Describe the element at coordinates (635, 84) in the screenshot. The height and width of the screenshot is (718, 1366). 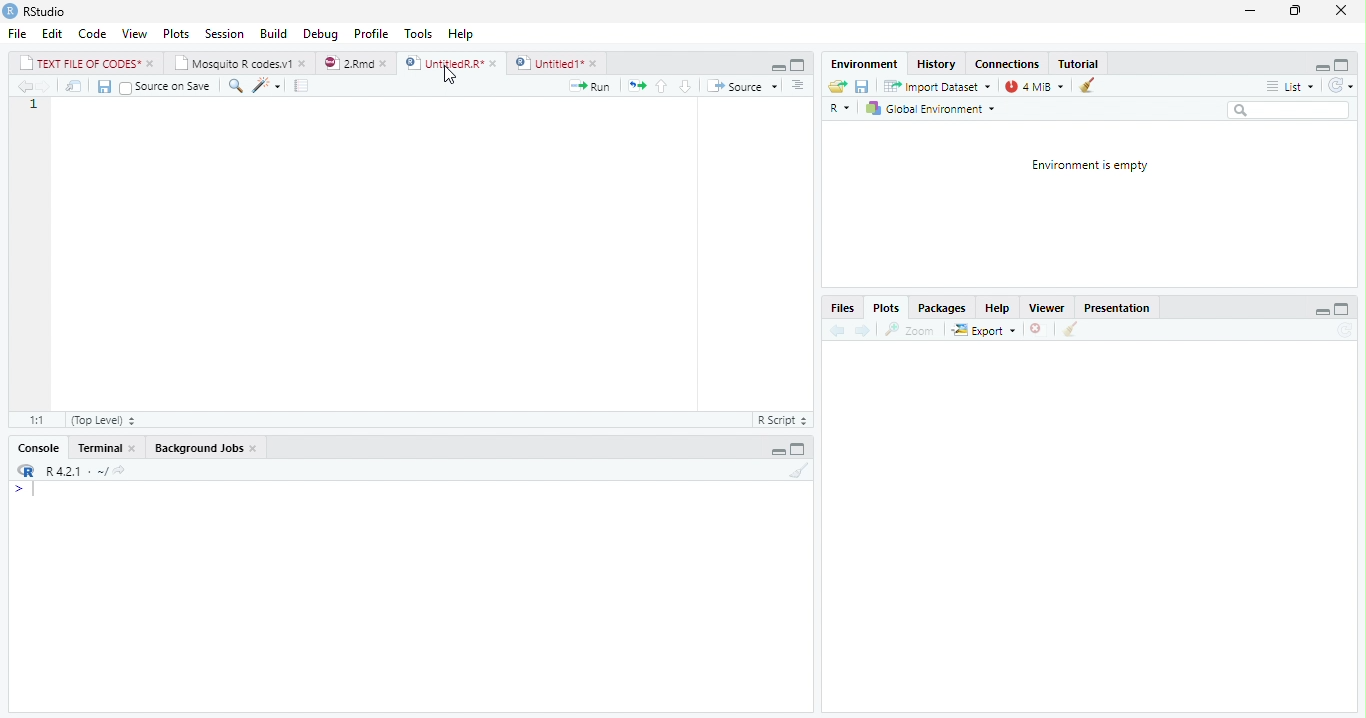
I see `re run the previous code` at that location.